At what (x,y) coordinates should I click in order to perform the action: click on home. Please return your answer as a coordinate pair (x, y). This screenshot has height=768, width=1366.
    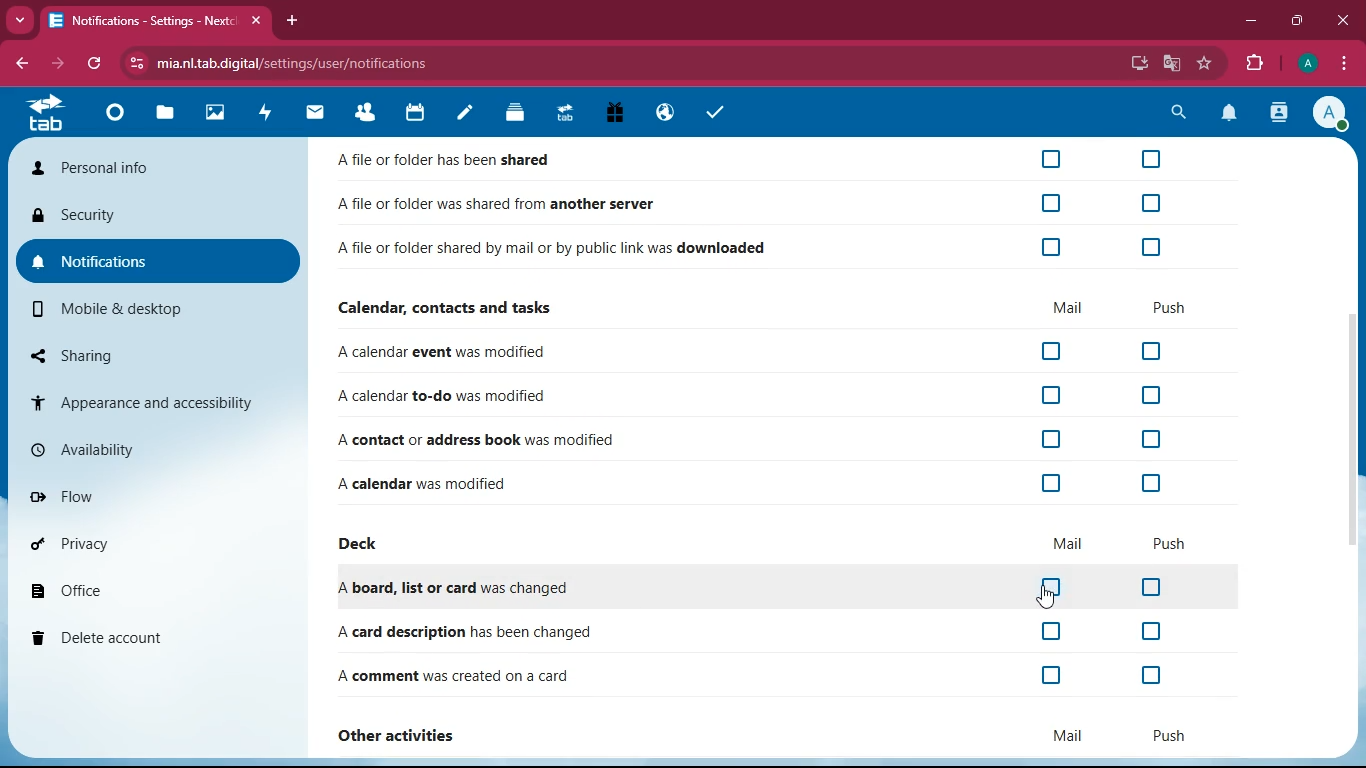
    Looking at the image, I should click on (44, 112).